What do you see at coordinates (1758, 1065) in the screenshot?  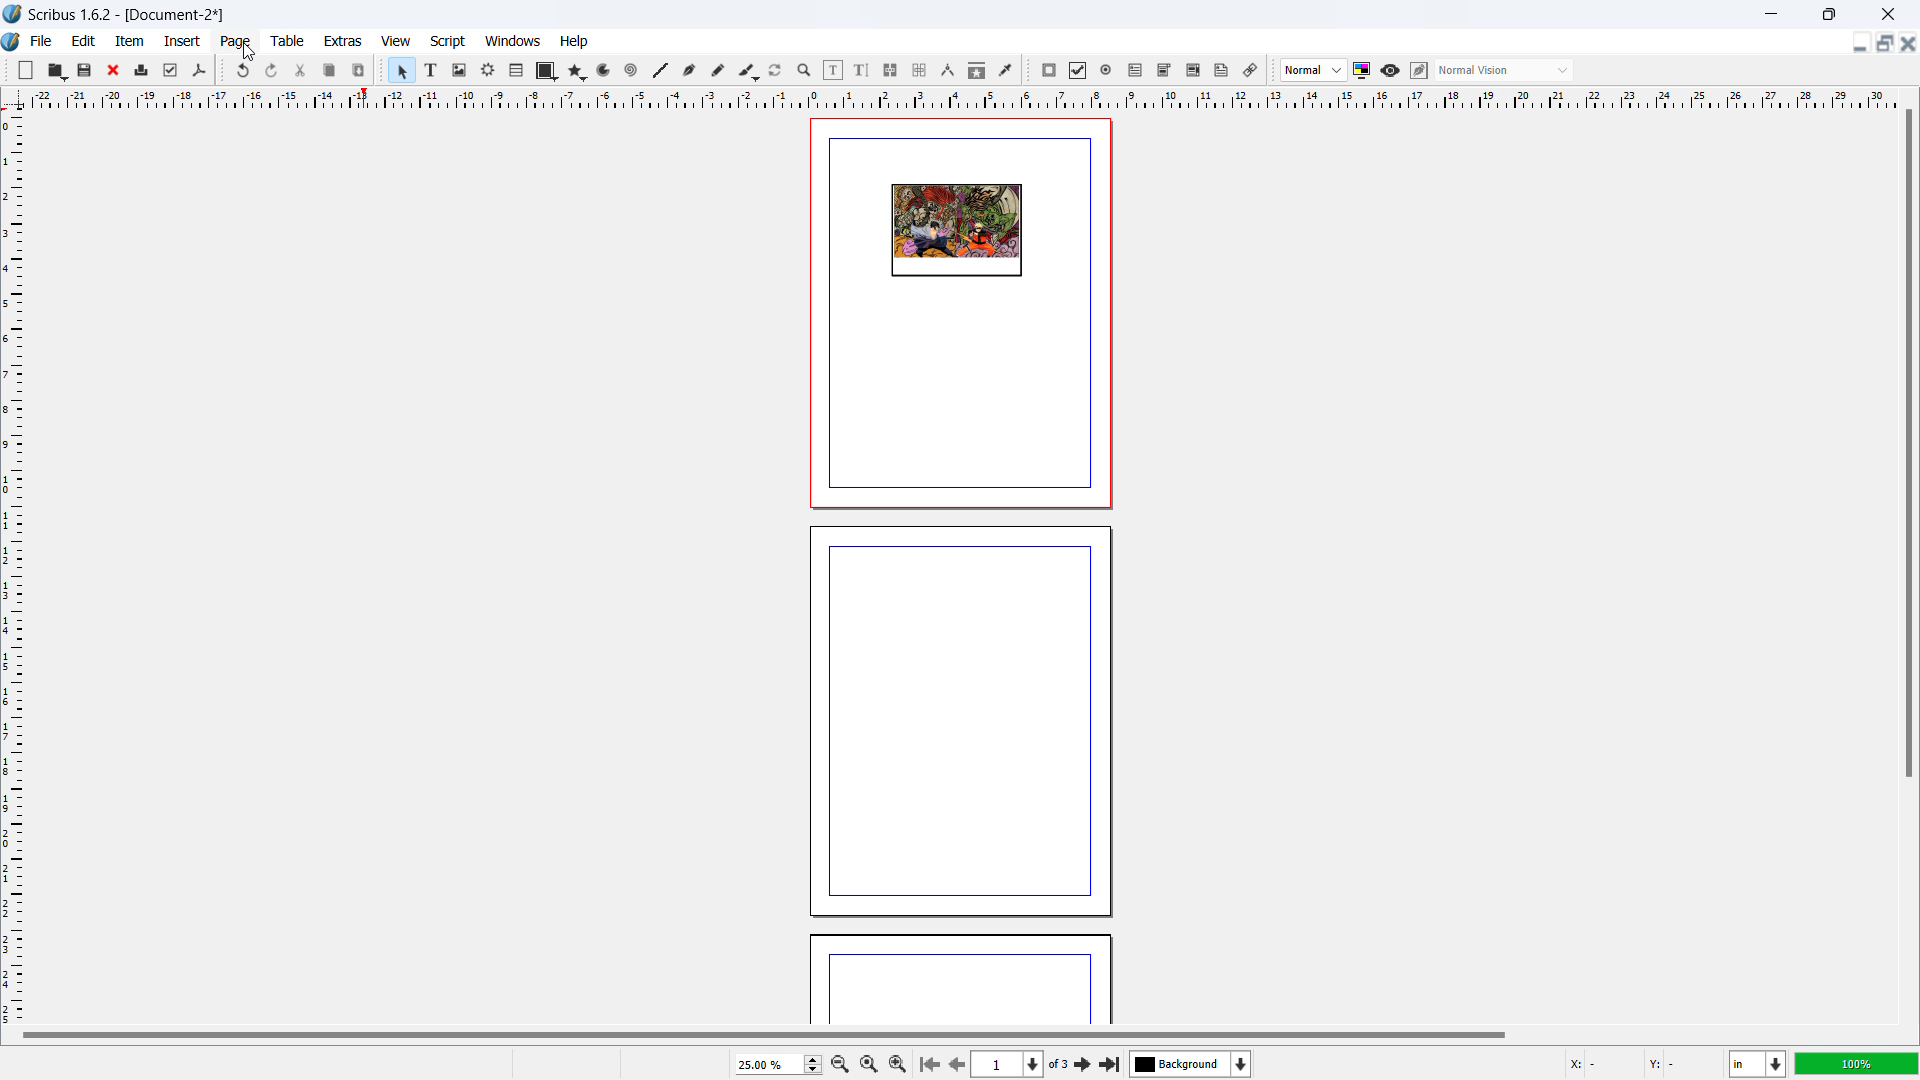 I see `unit of measurement` at bounding box center [1758, 1065].